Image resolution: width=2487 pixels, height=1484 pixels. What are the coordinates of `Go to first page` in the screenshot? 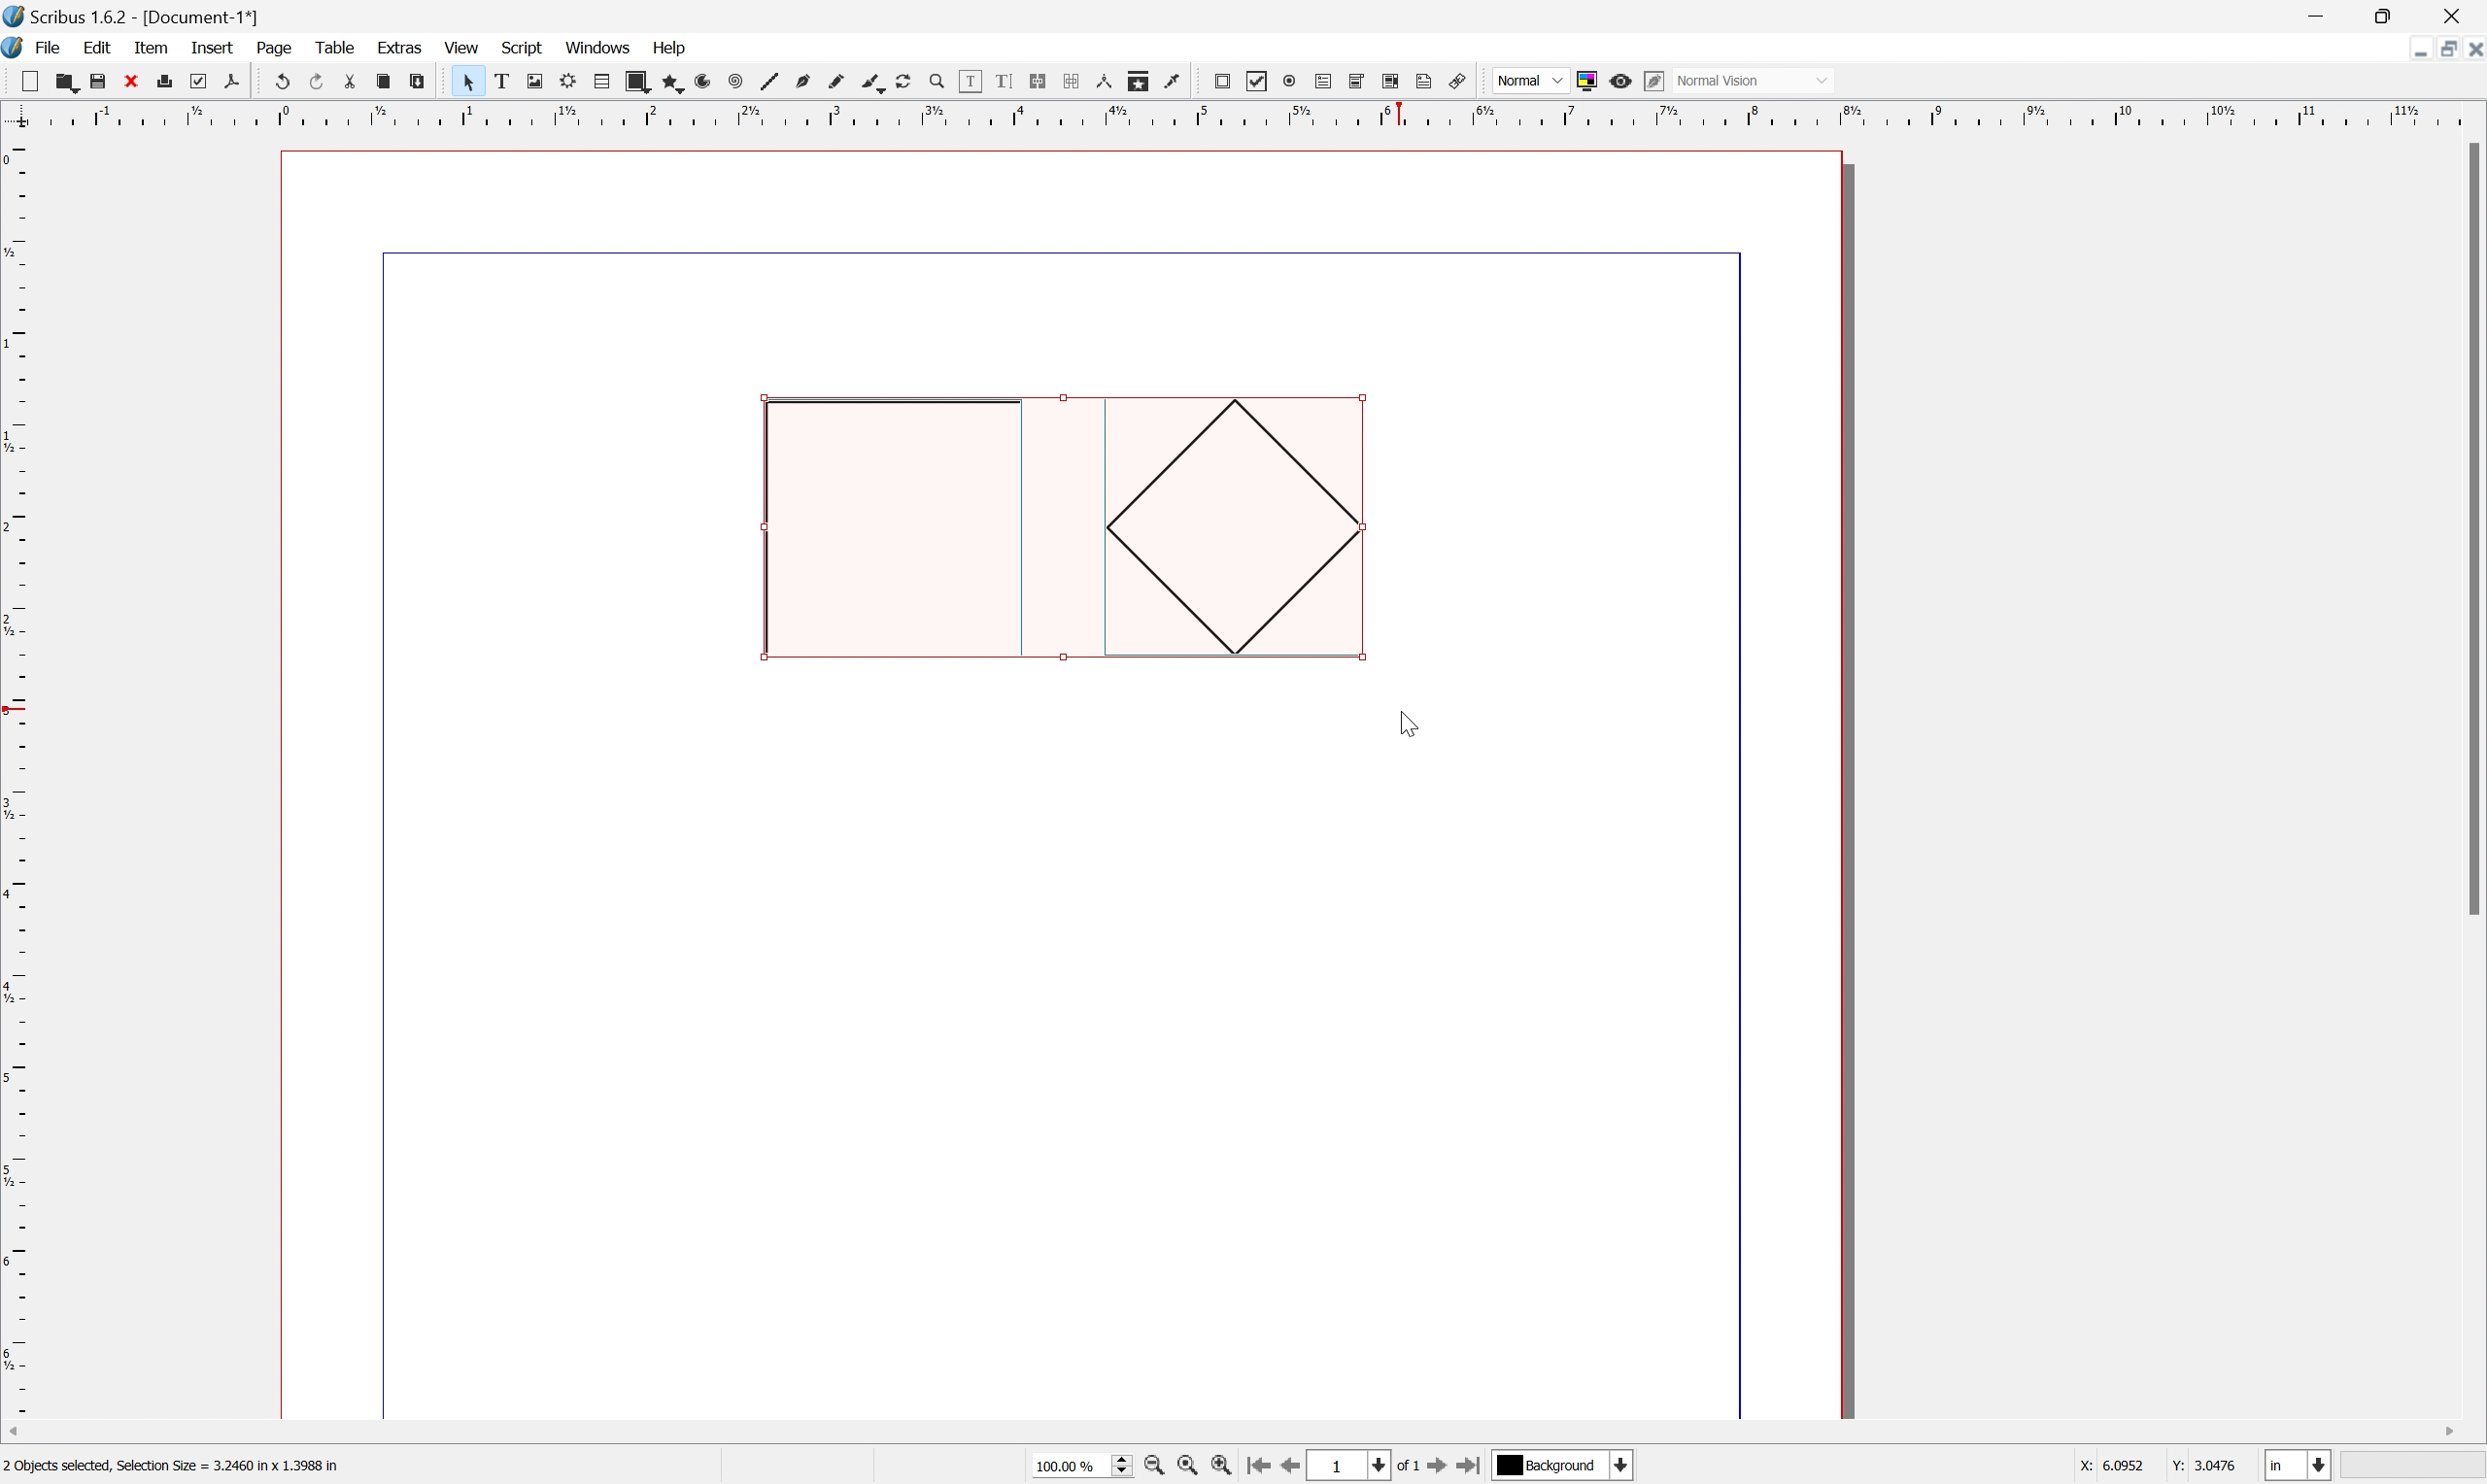 It's located at (1251, 1467).